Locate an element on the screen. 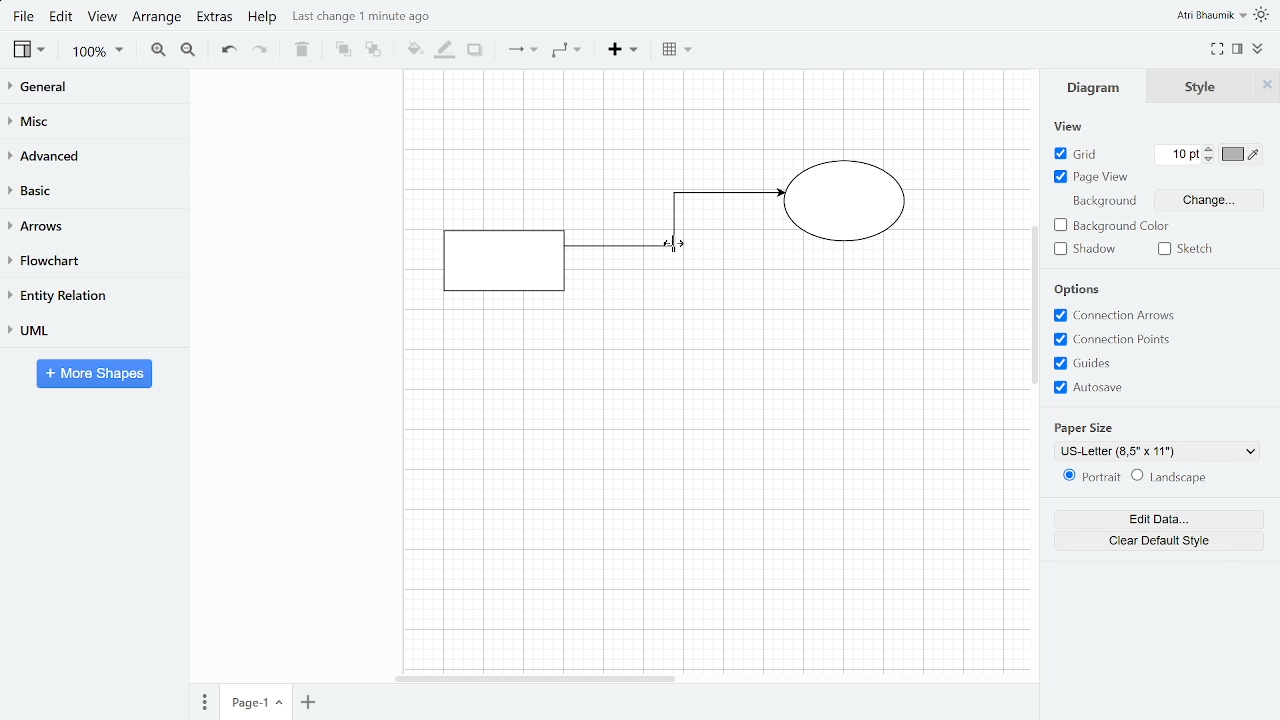 This screenshot has height=720, width=1280. File is located at coordinates (22, 17).